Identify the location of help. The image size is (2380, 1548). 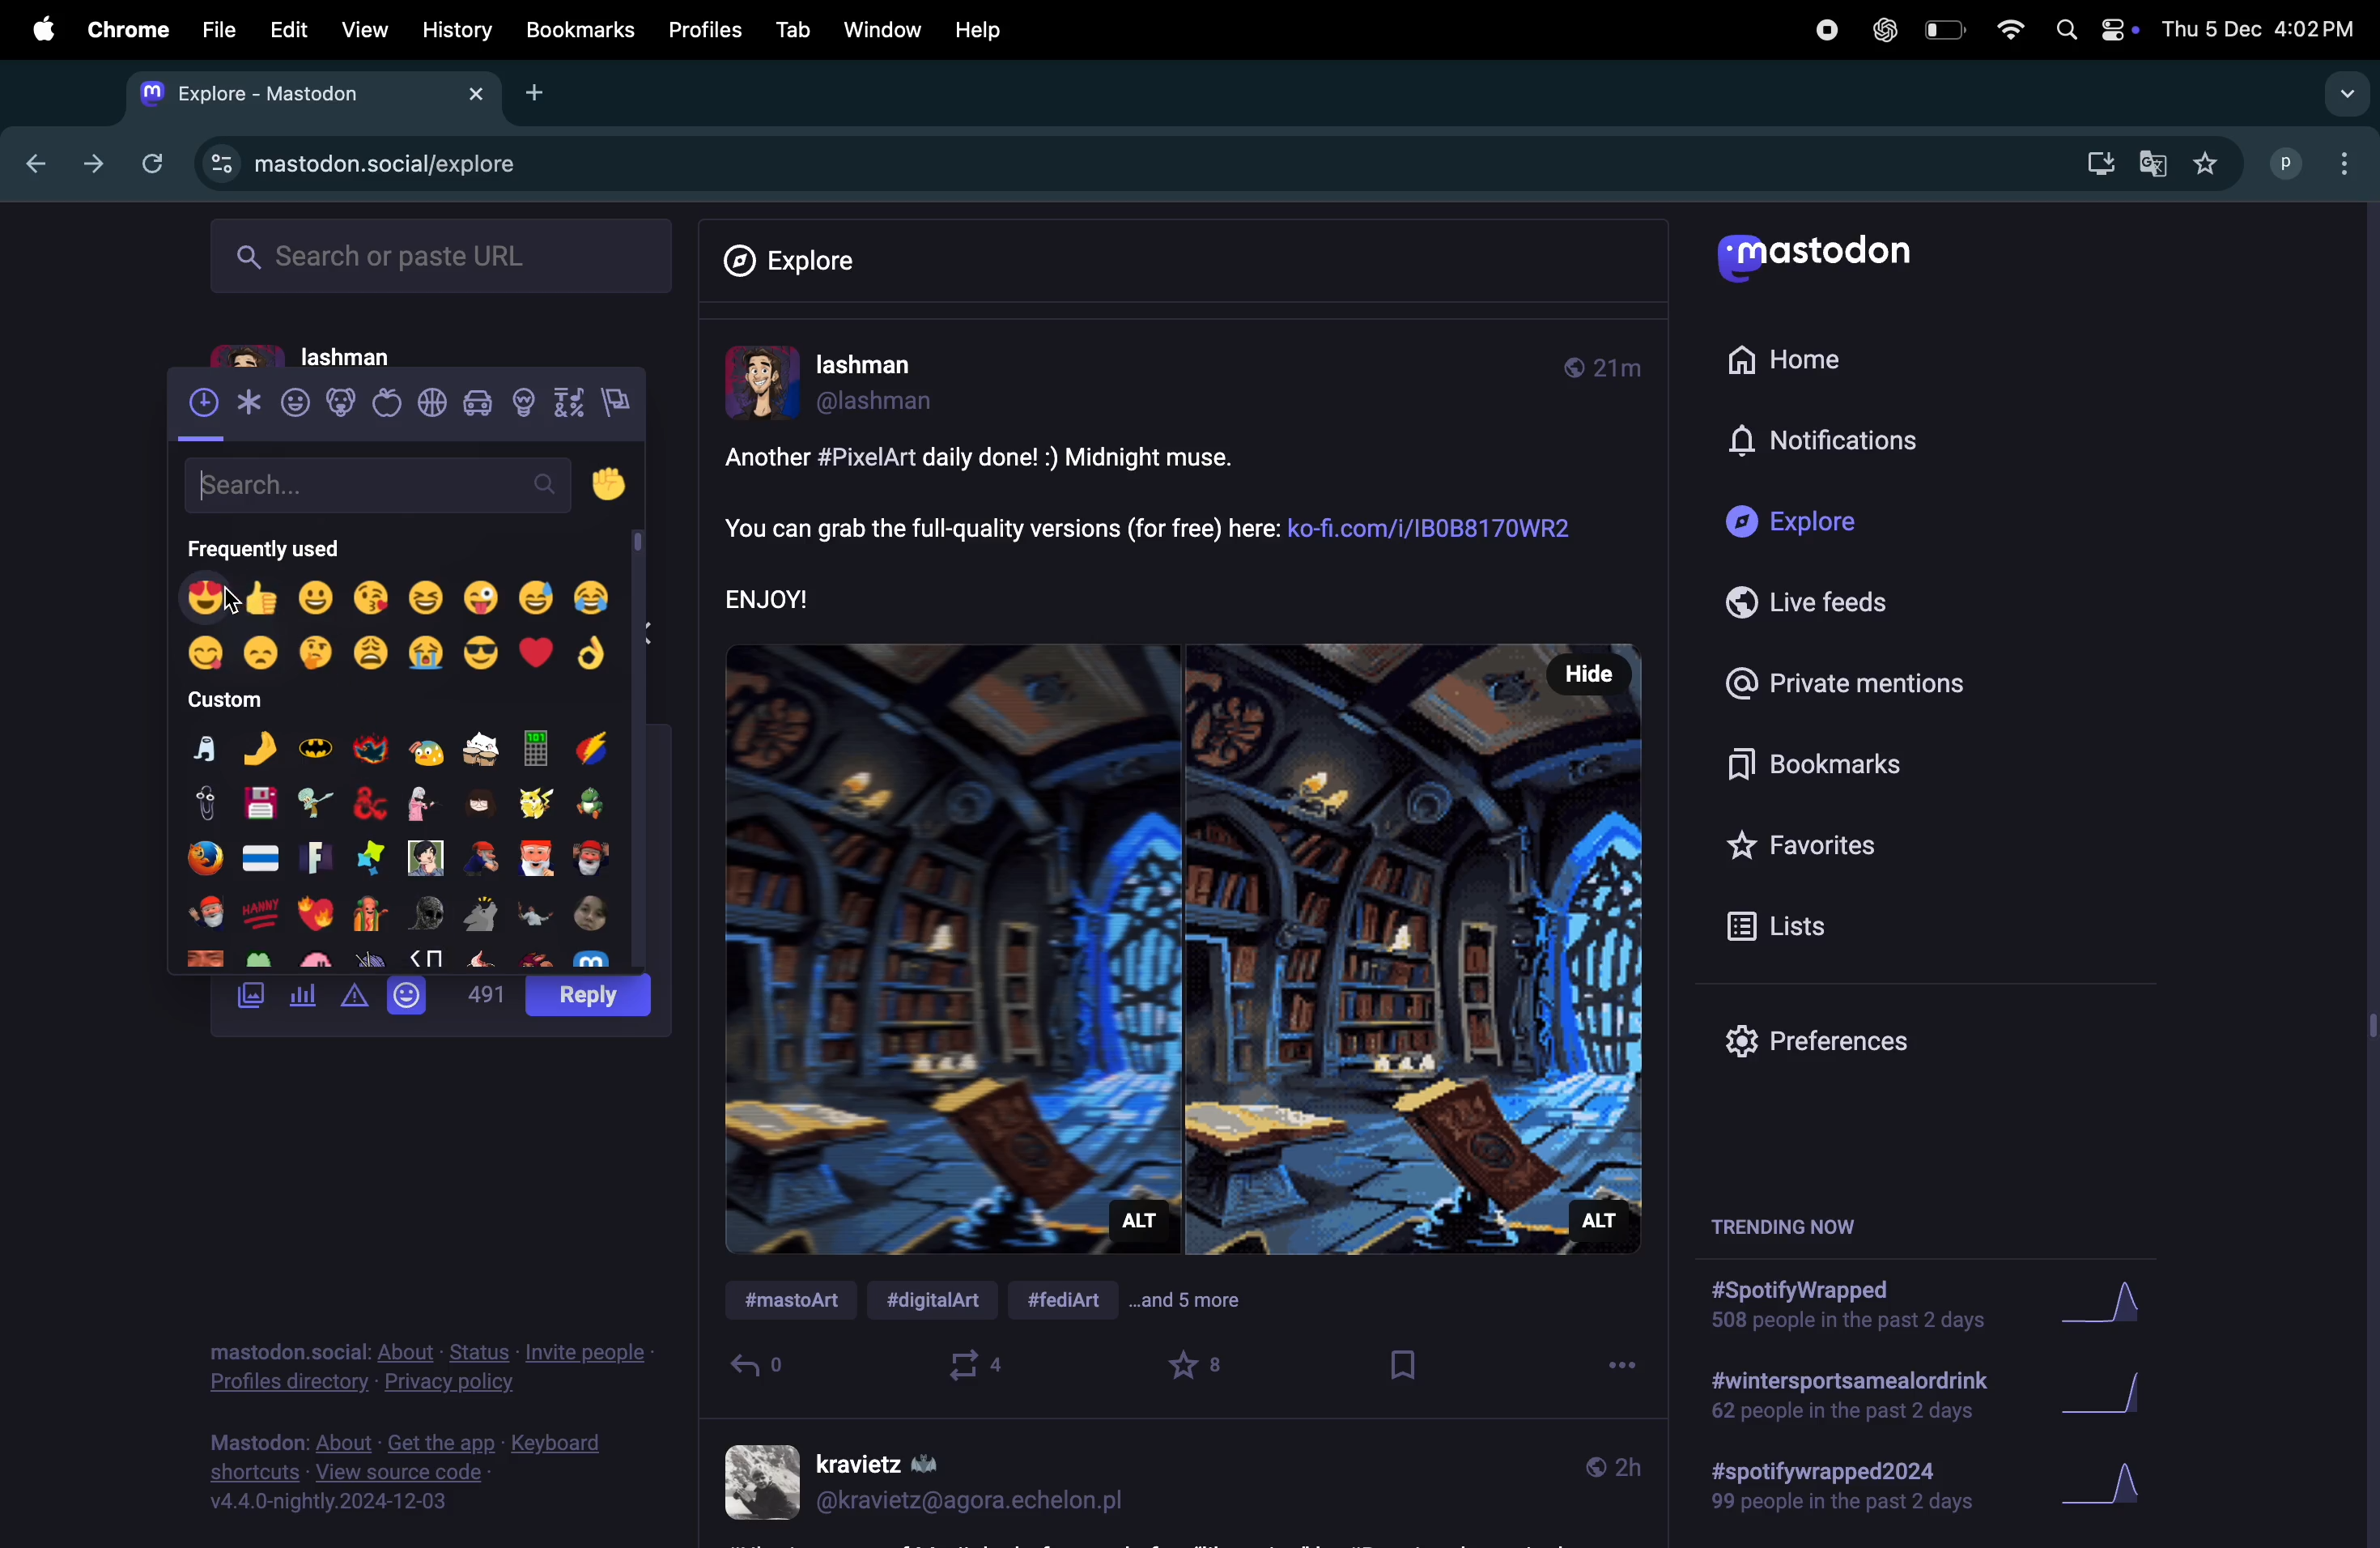
(984, 28).